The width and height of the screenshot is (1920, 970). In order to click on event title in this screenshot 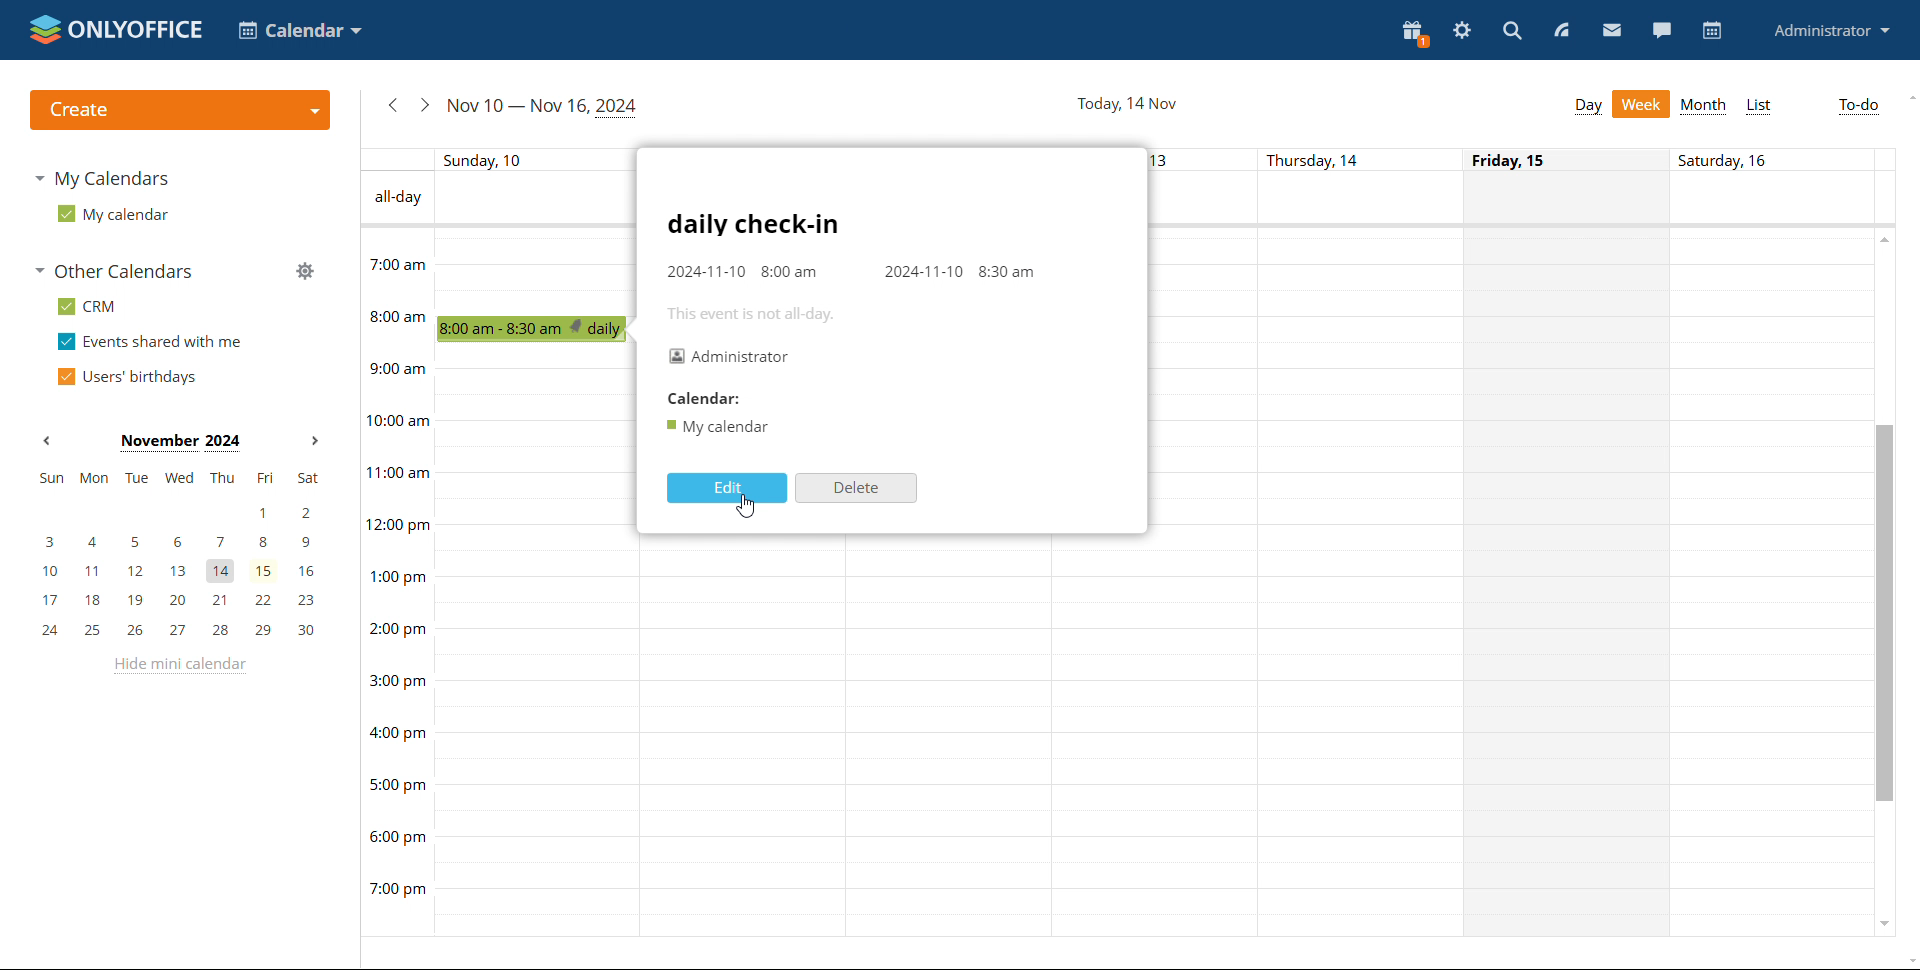, I will do `click(754, 224)`.